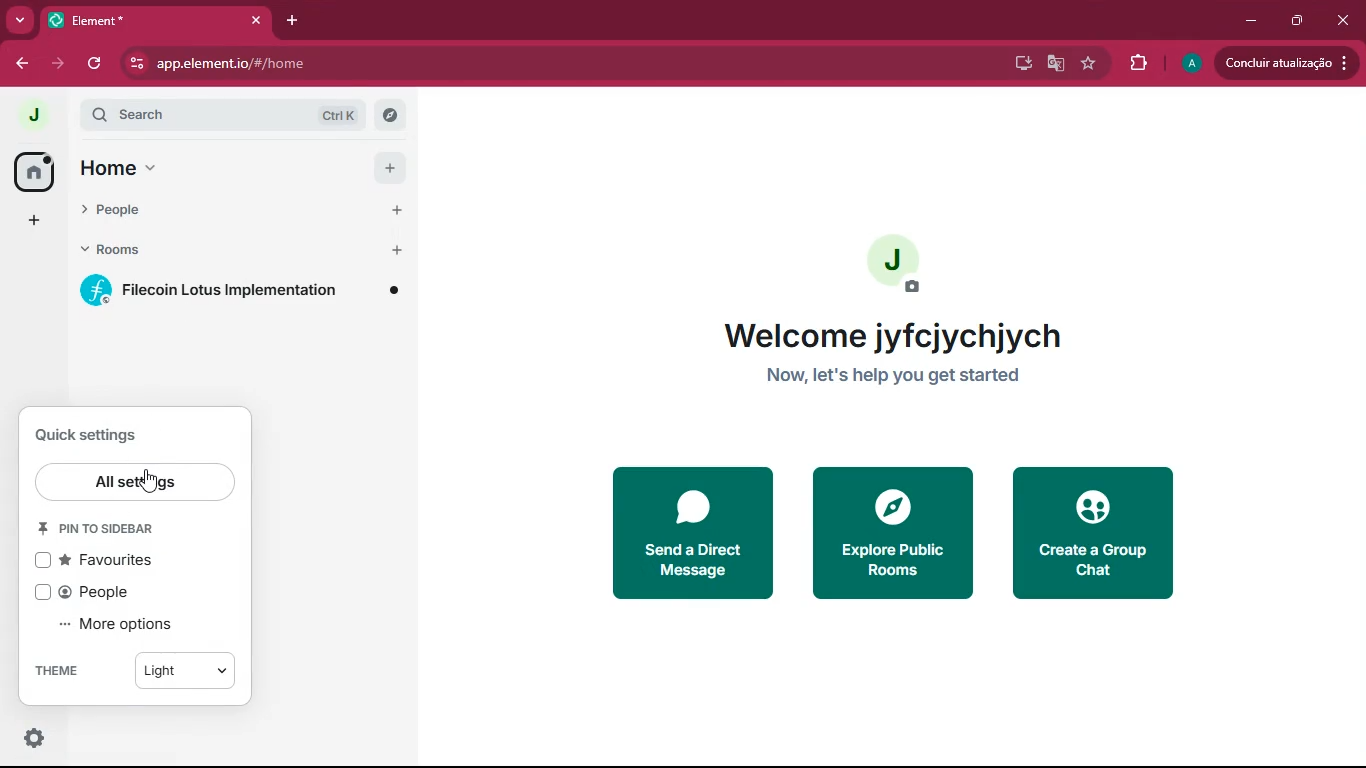 The width and height of the screenshot is (1366, 768). Describe the element at coordinates (104, 528) in the screenshot. I see `pin` at that location.